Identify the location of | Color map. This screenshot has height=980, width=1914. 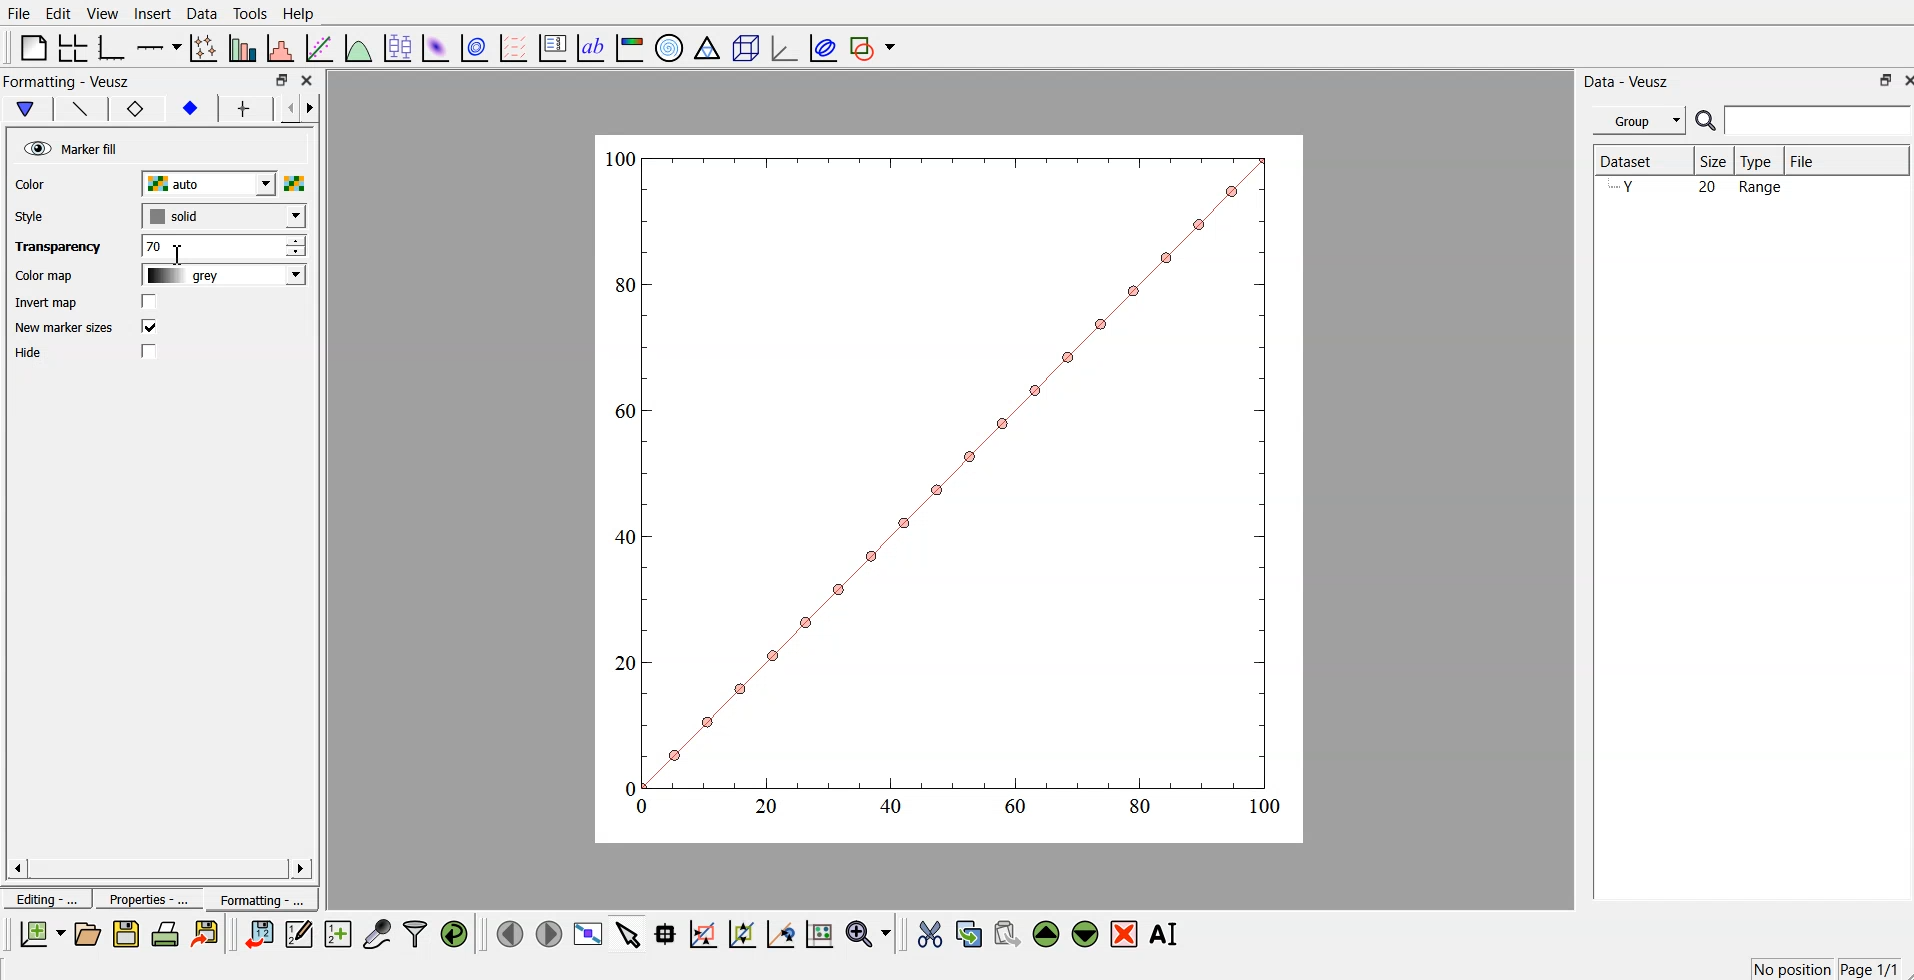
(42, 277).